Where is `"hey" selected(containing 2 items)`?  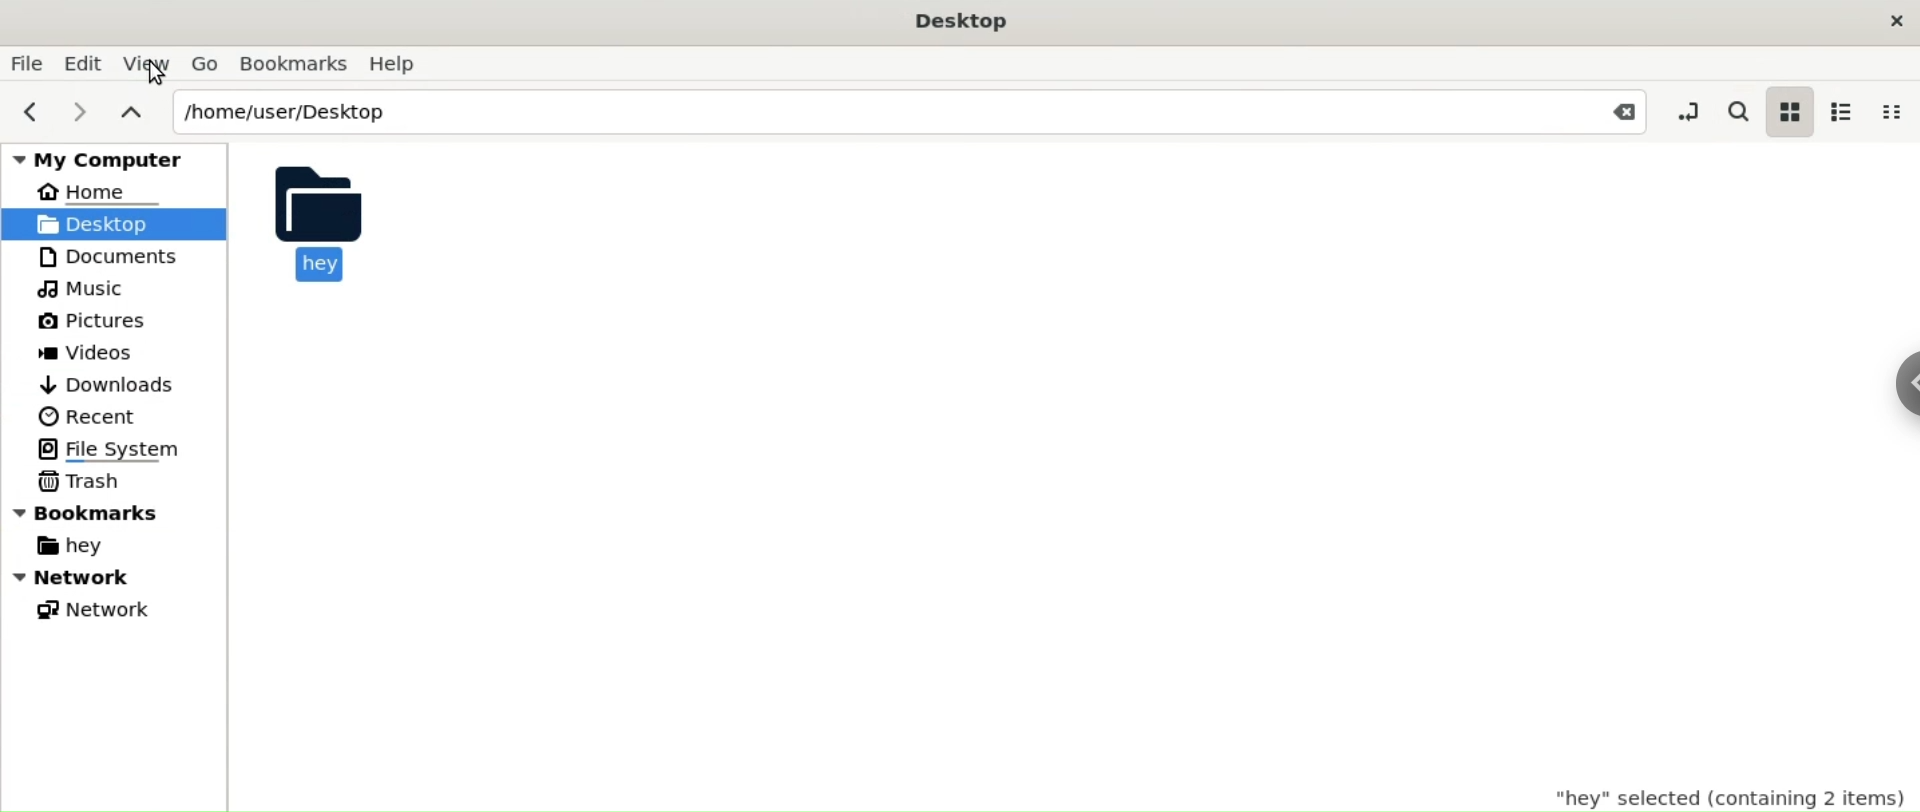
"hey" selected(containing 2 items) is located at coordinates (1730, 791).